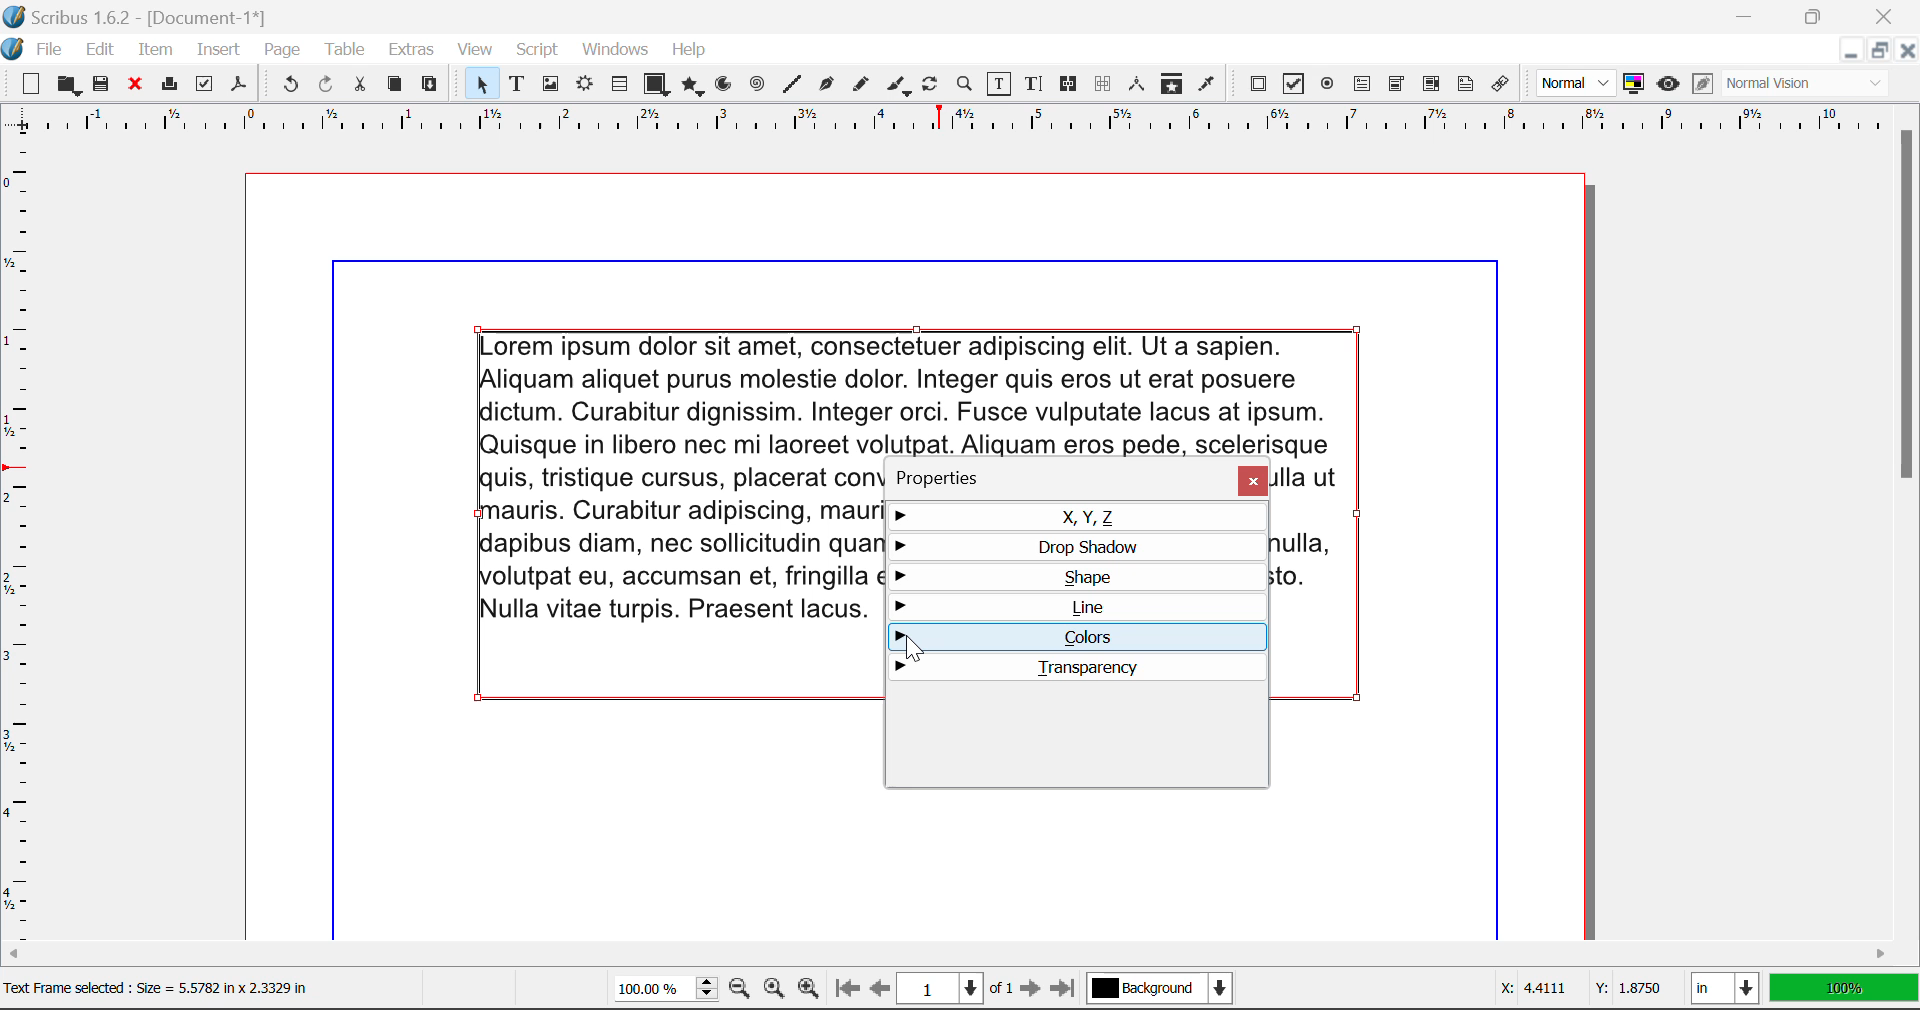  What do you see at coordinates (135, 16) in the screenshot?
I see `Scribus 1.6.2 - [Document-1*]` at bounding box center [135, 16].